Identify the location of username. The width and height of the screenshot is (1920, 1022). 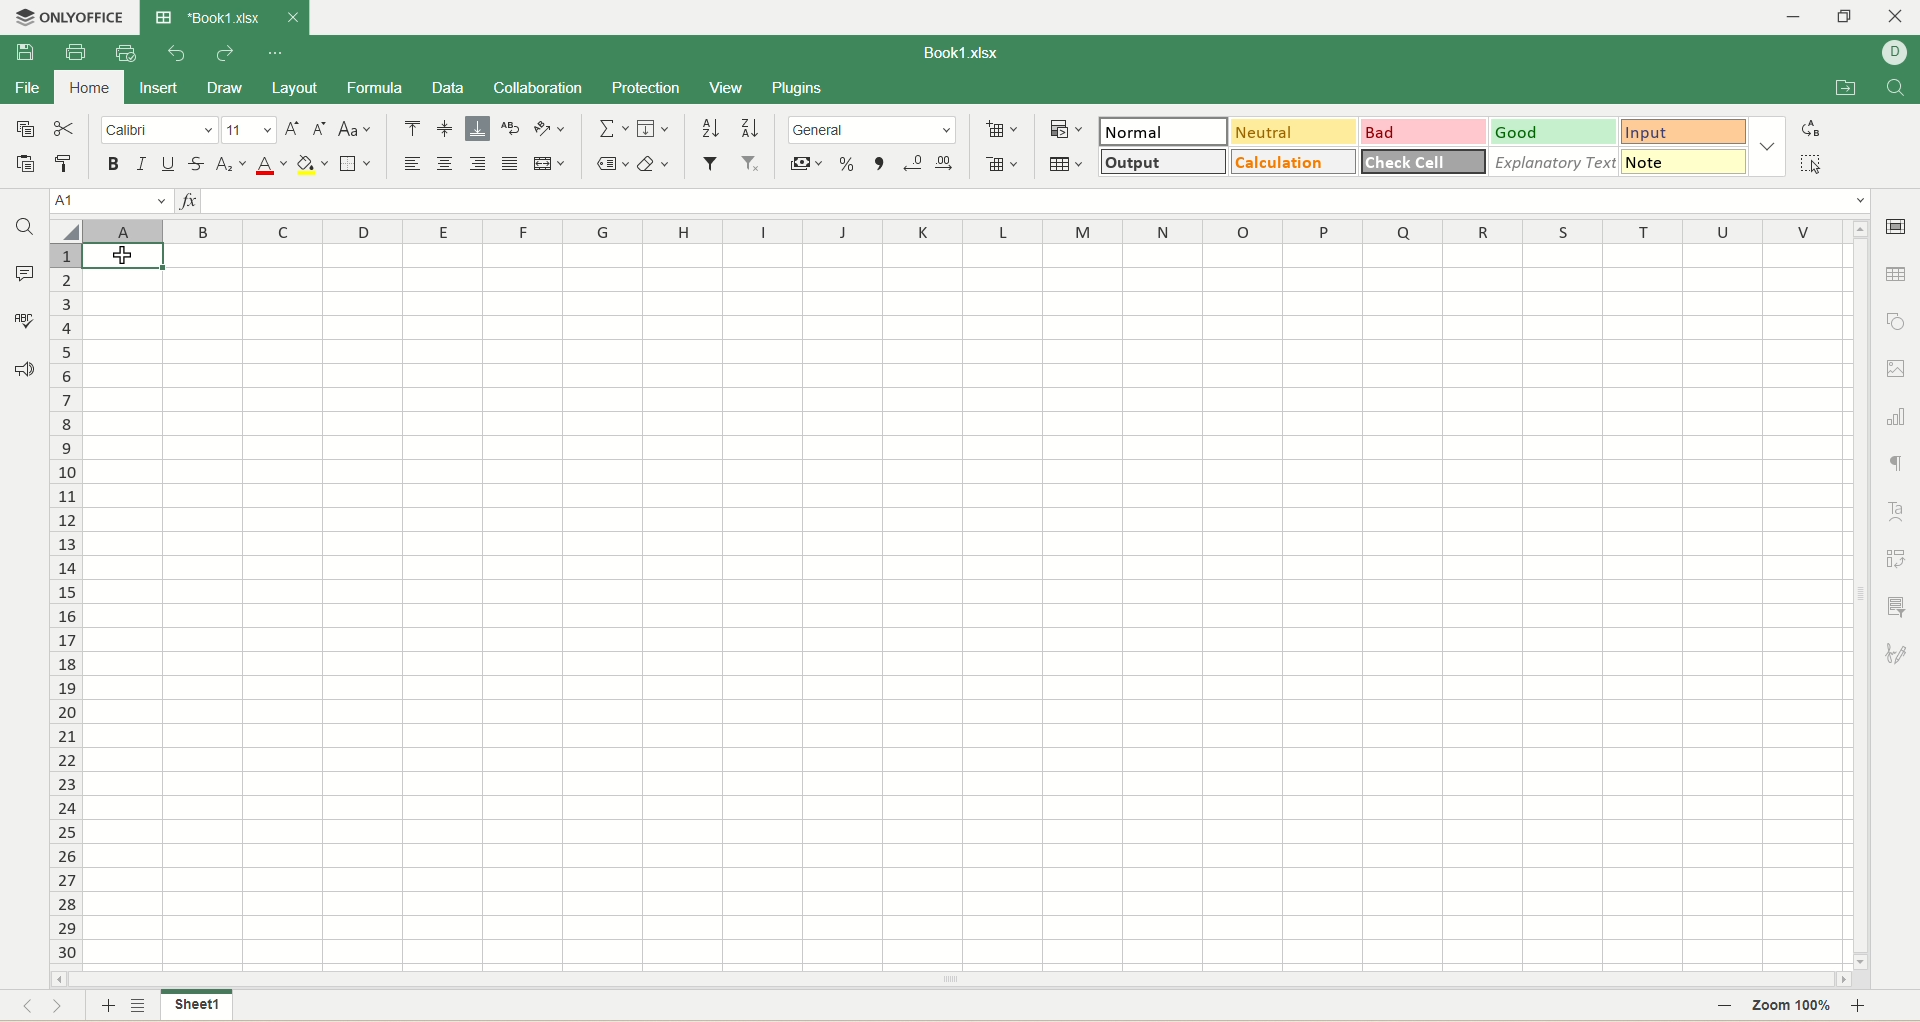
(1895, 53).